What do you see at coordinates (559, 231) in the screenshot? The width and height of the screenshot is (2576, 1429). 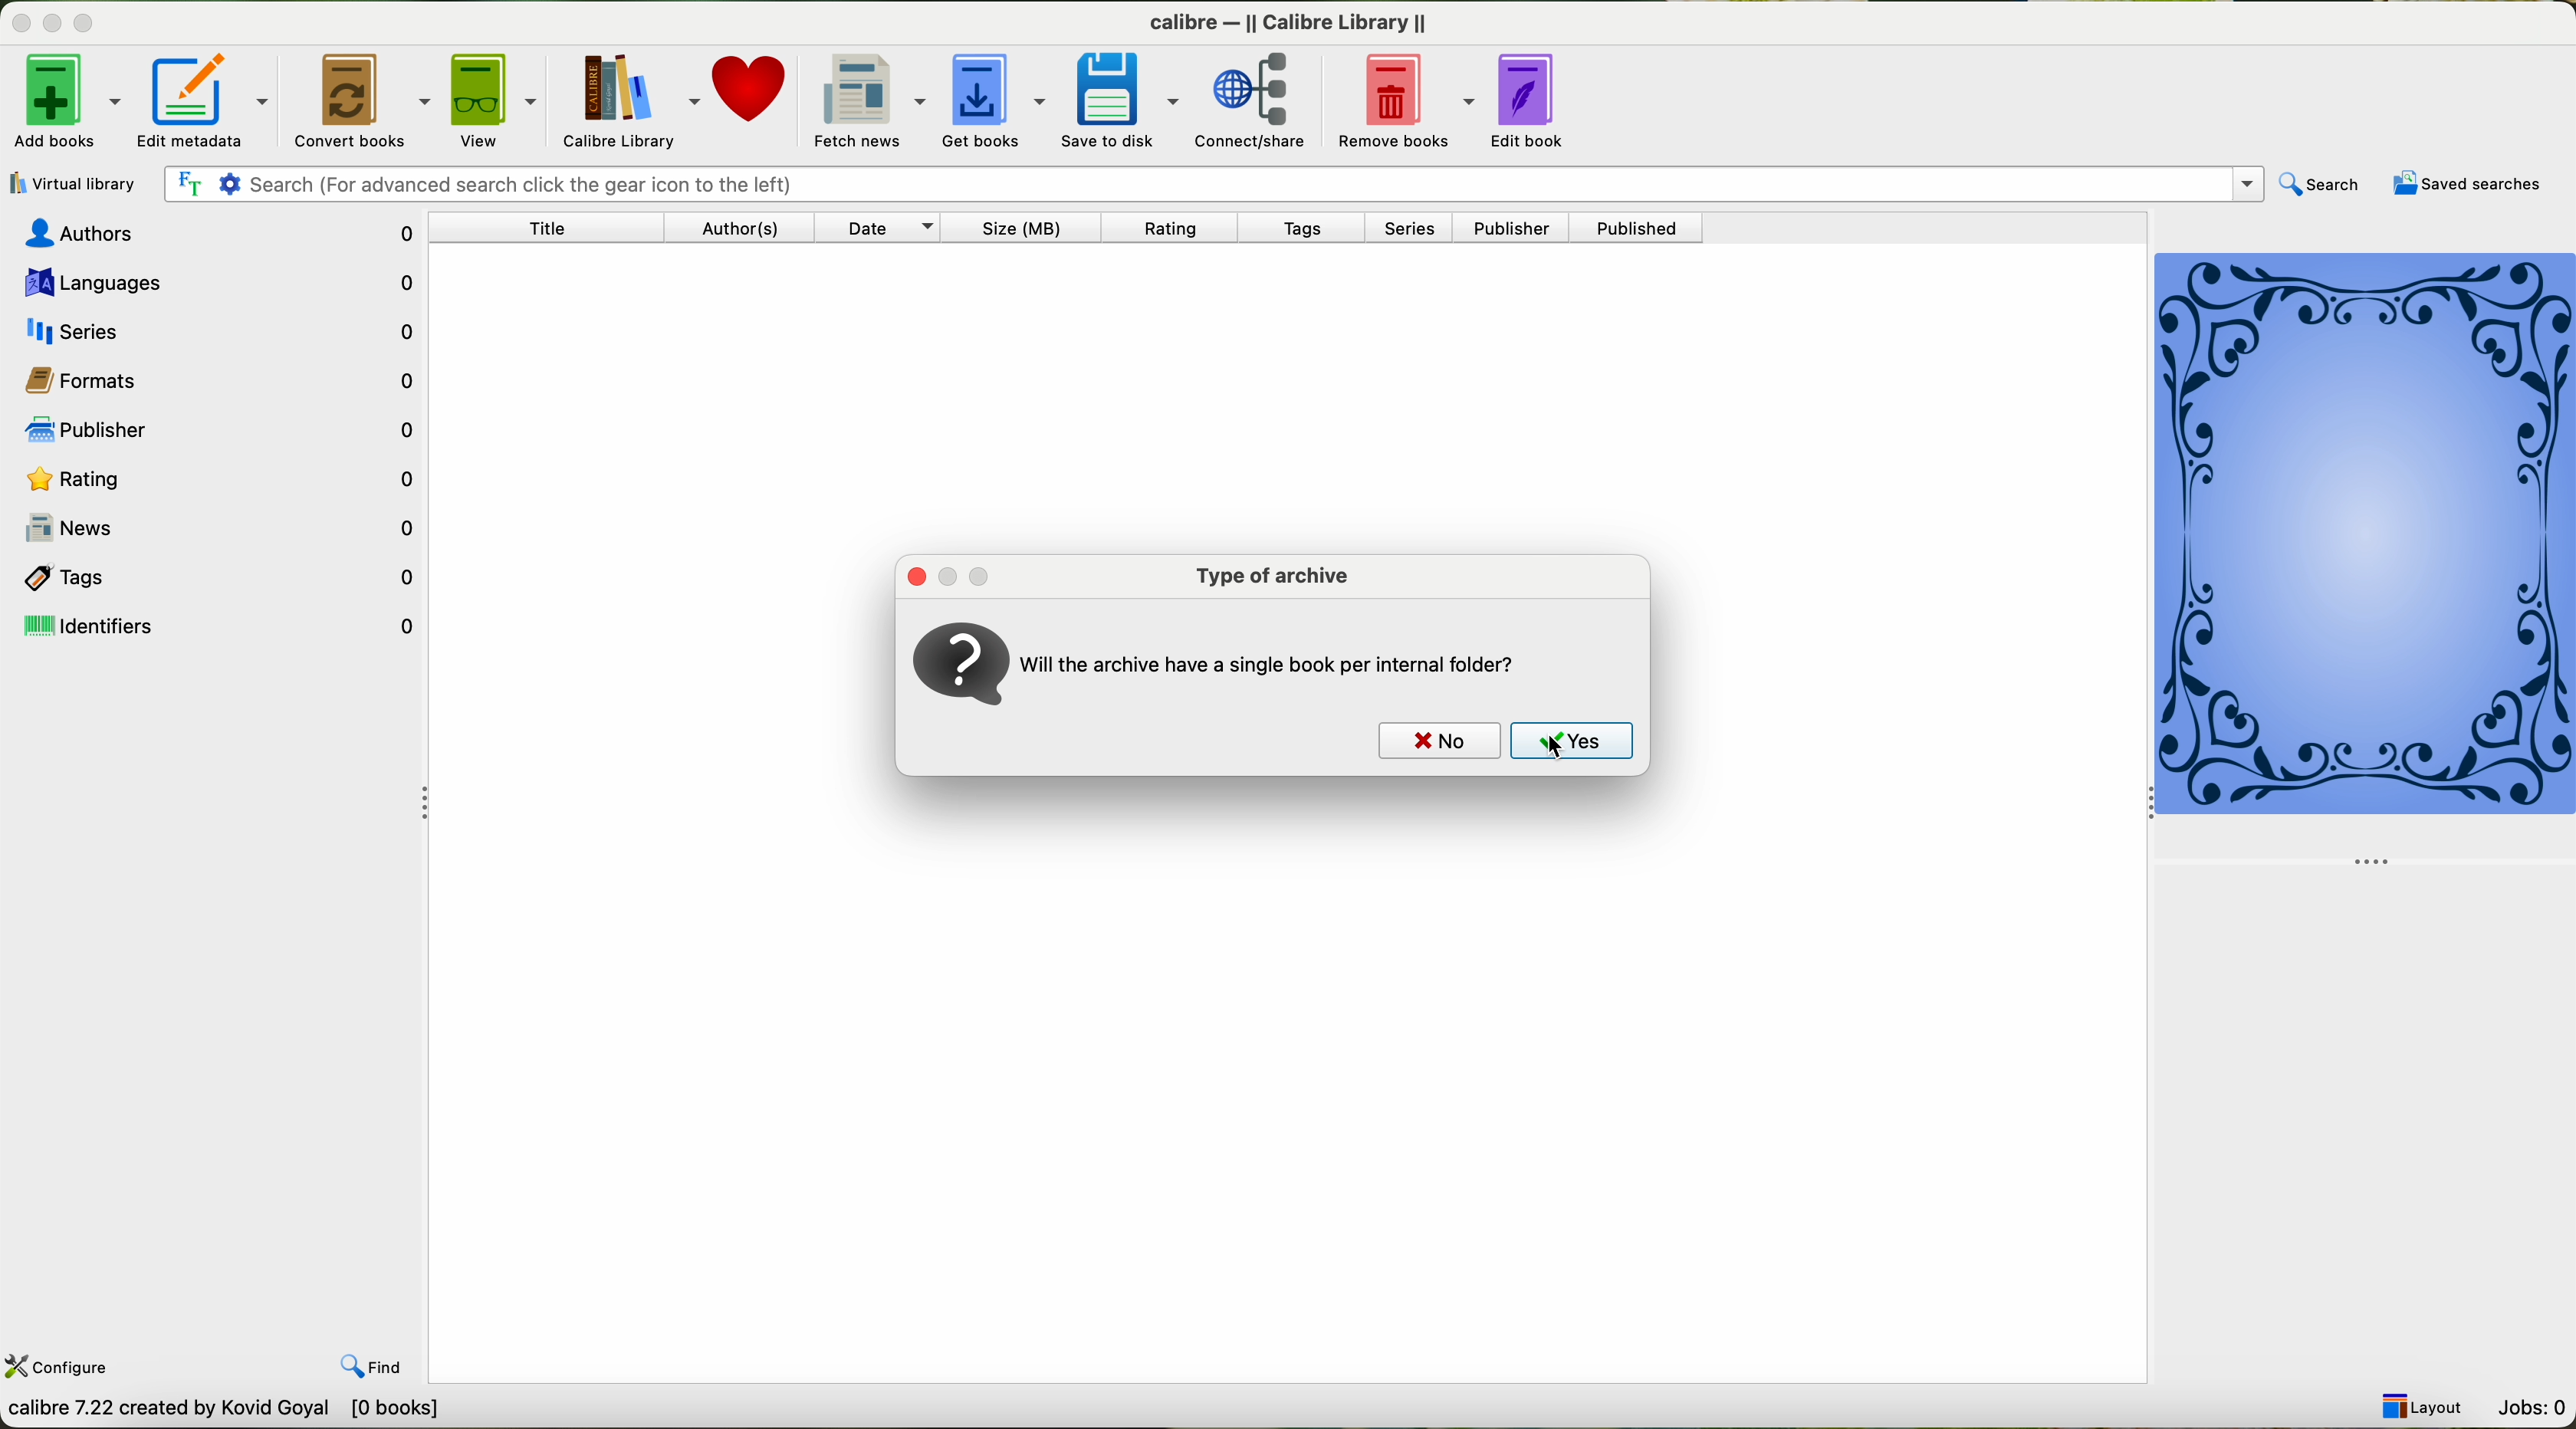 I see `title` at bounding box center [559, 231].